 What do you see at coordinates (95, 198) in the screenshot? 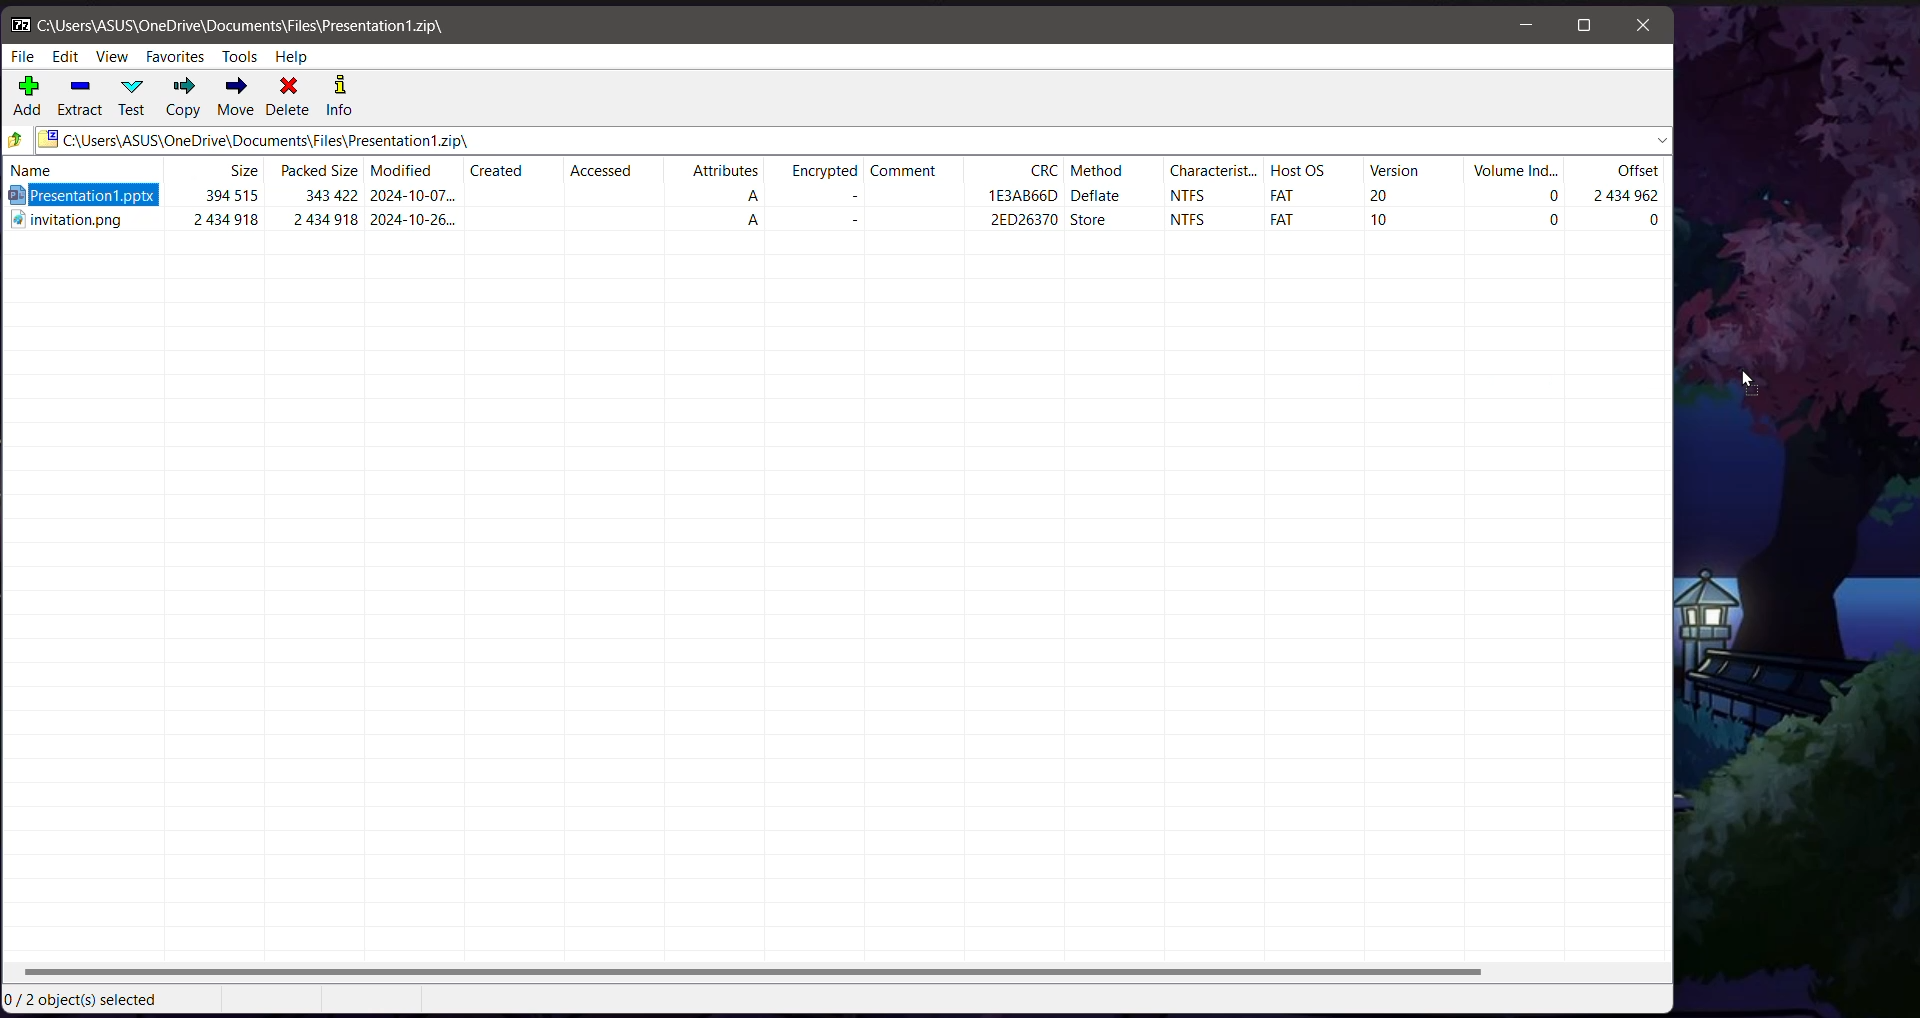
I see `Selected File to be dragged out of the archive` at bounding box center [95, 198].